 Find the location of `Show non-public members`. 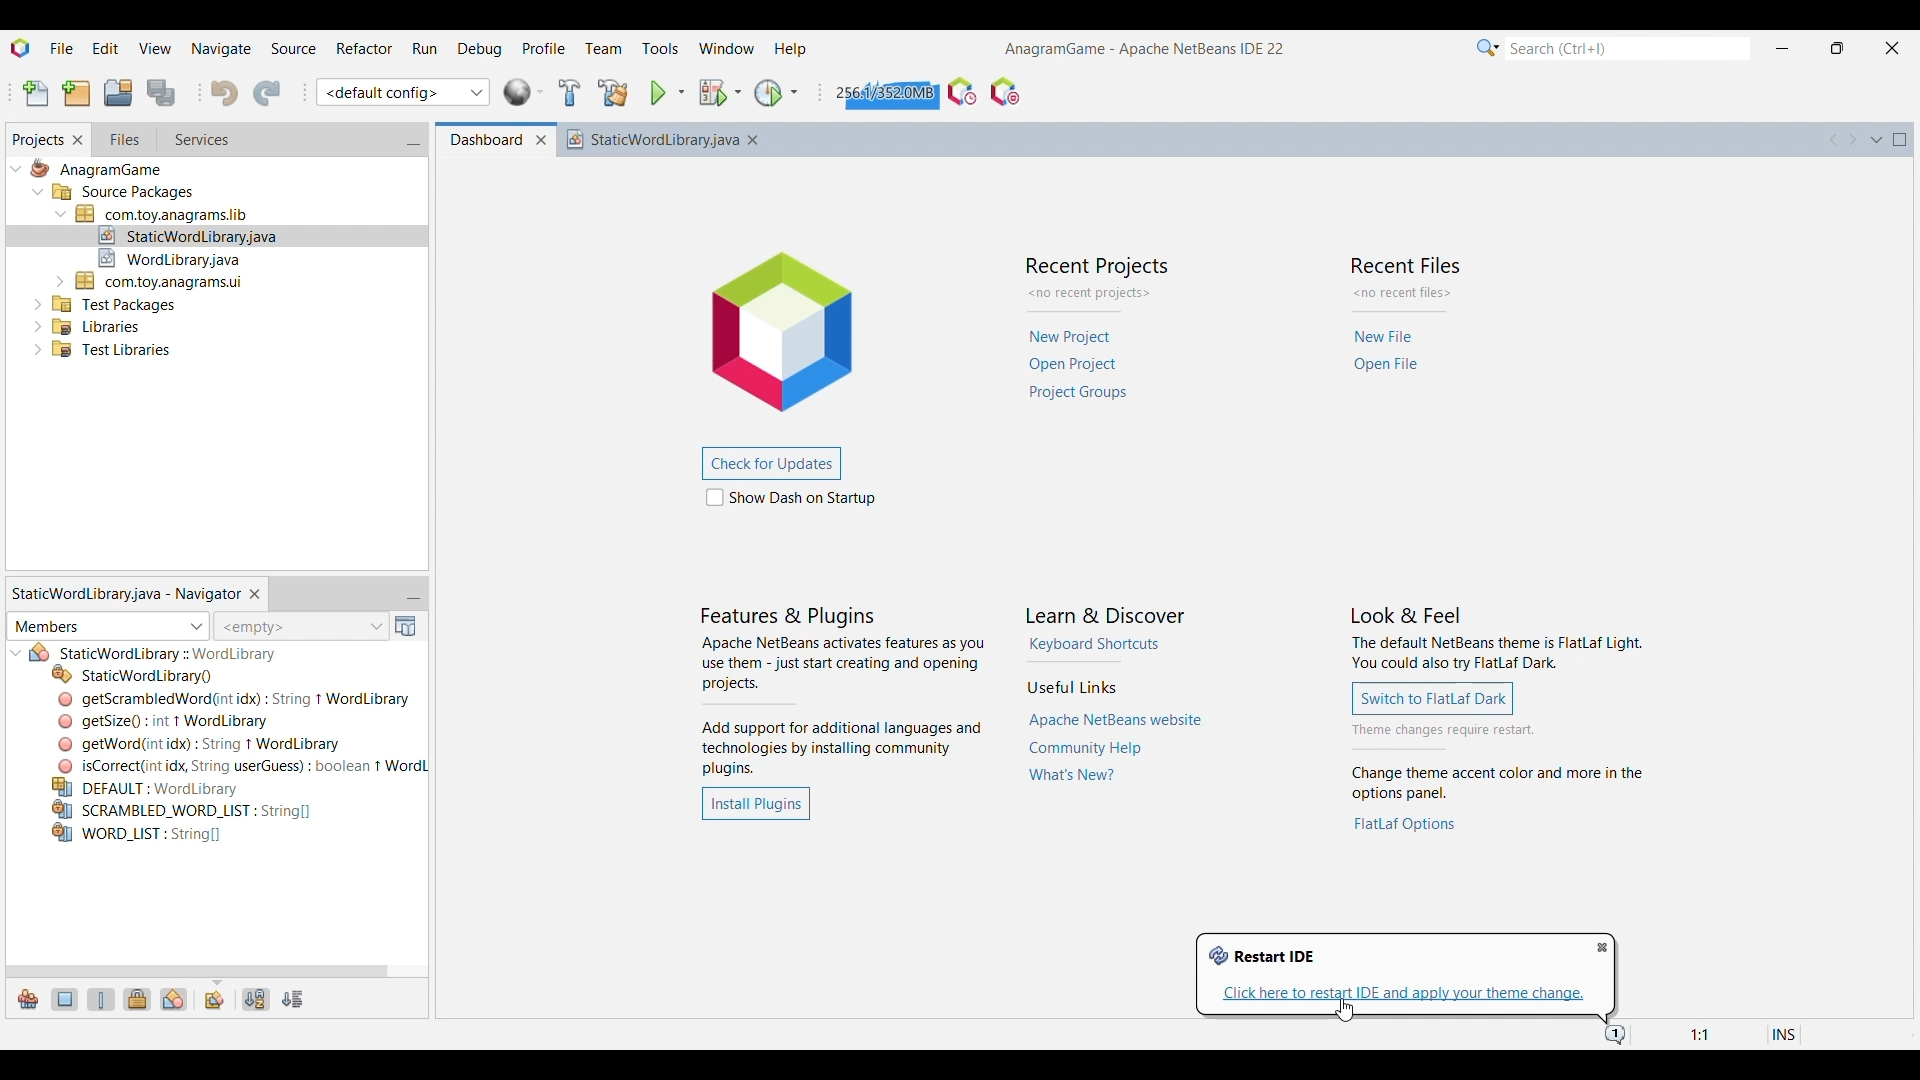

Show non-public members is located at coordinates (137, 1000).